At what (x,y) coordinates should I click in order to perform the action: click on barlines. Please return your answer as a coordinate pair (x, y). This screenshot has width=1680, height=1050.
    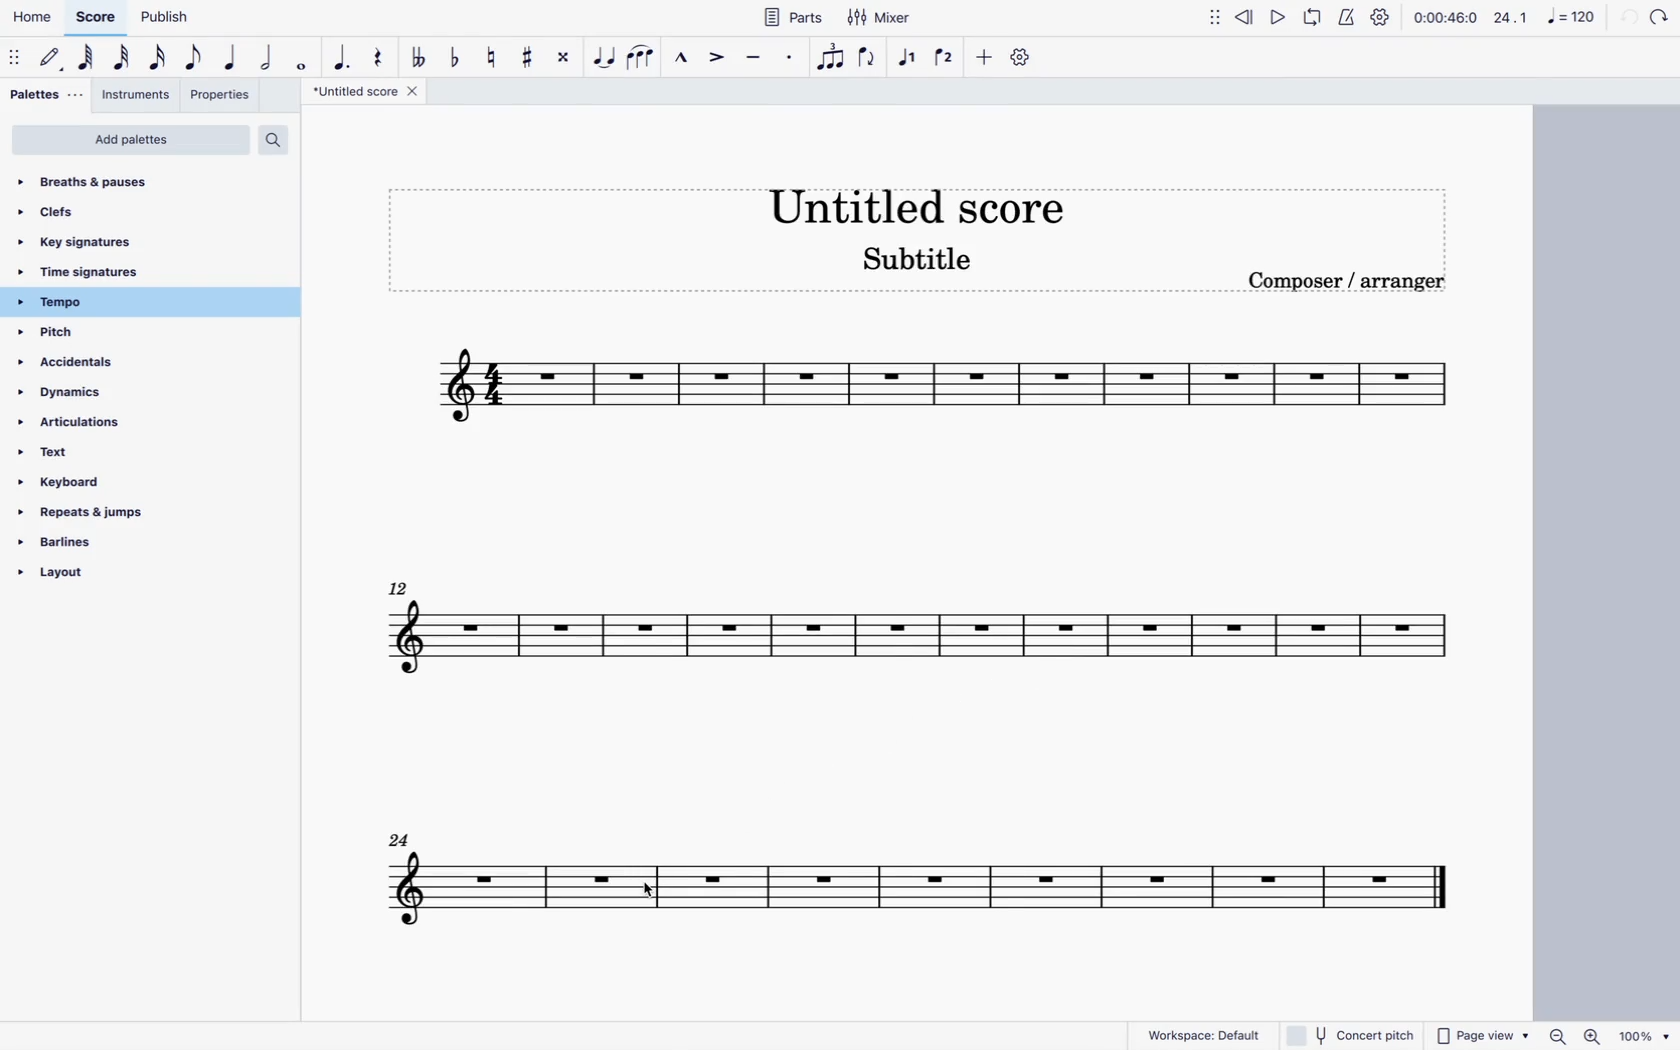
    Looking at the image, I should click on (92, 543).